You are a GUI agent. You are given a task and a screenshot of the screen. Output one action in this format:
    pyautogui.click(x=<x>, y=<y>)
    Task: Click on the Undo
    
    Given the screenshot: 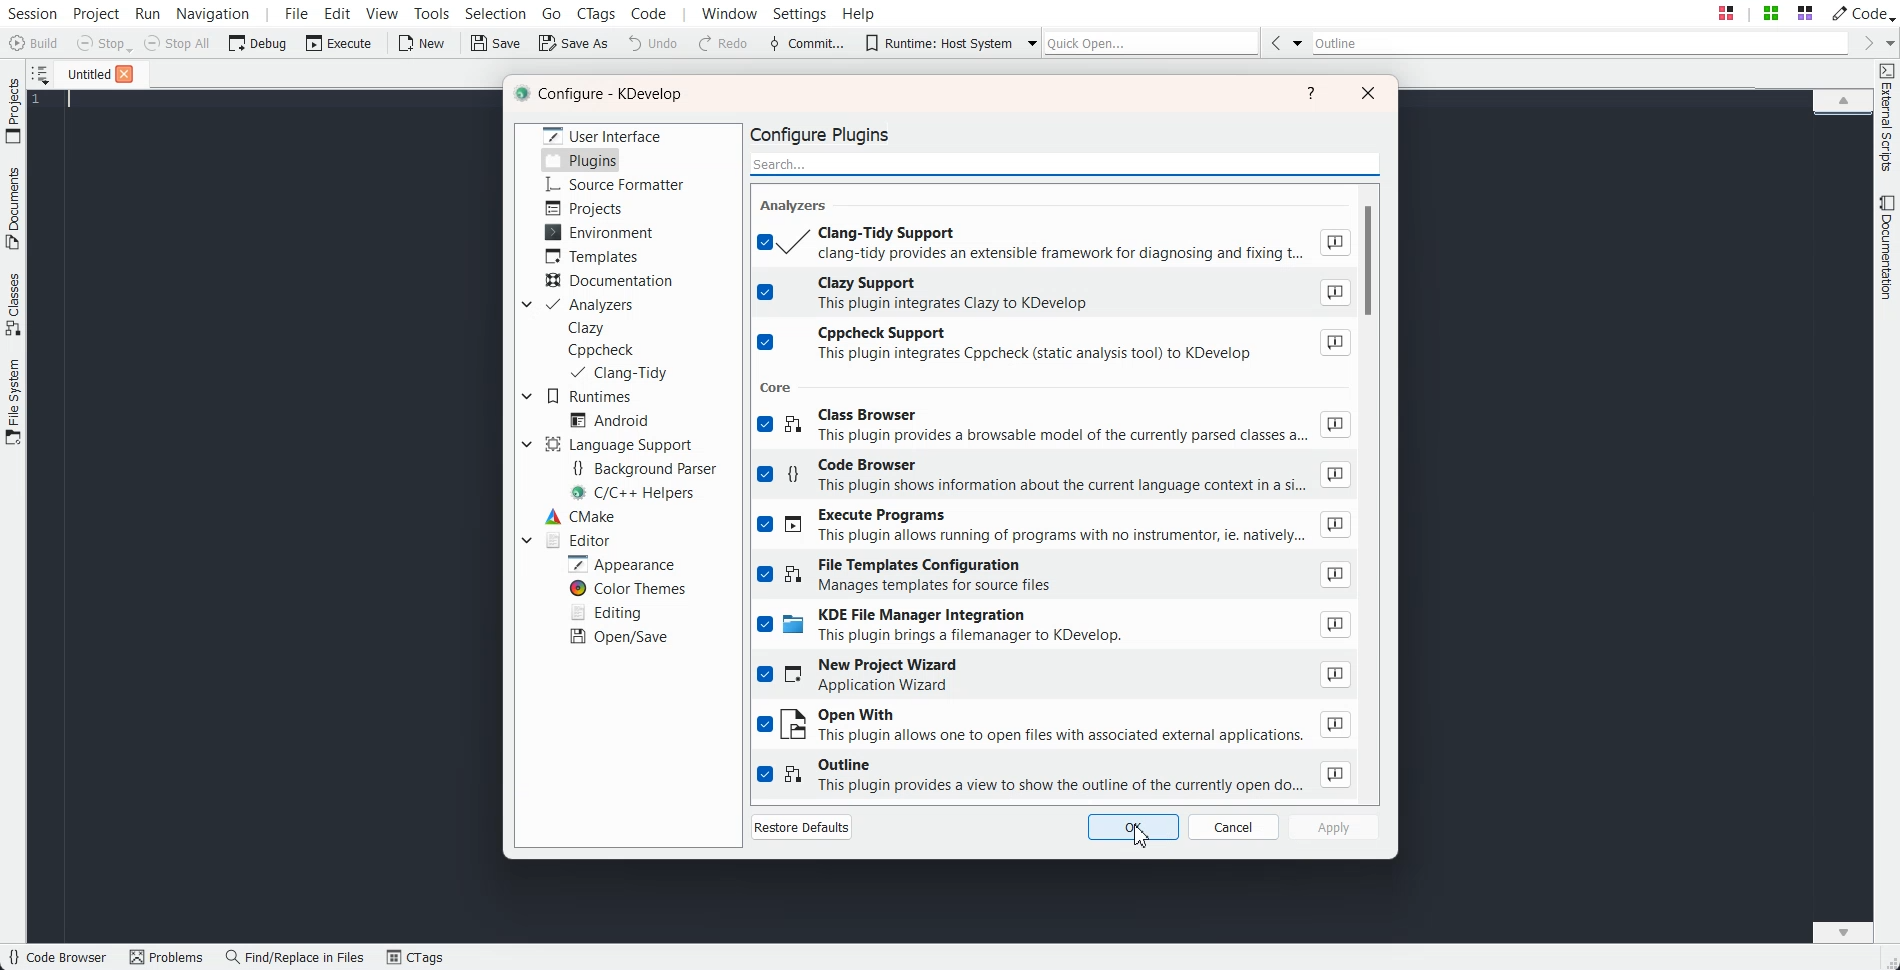 What is the action you would take?
    pyautogui.click(x=653, y=42)
    